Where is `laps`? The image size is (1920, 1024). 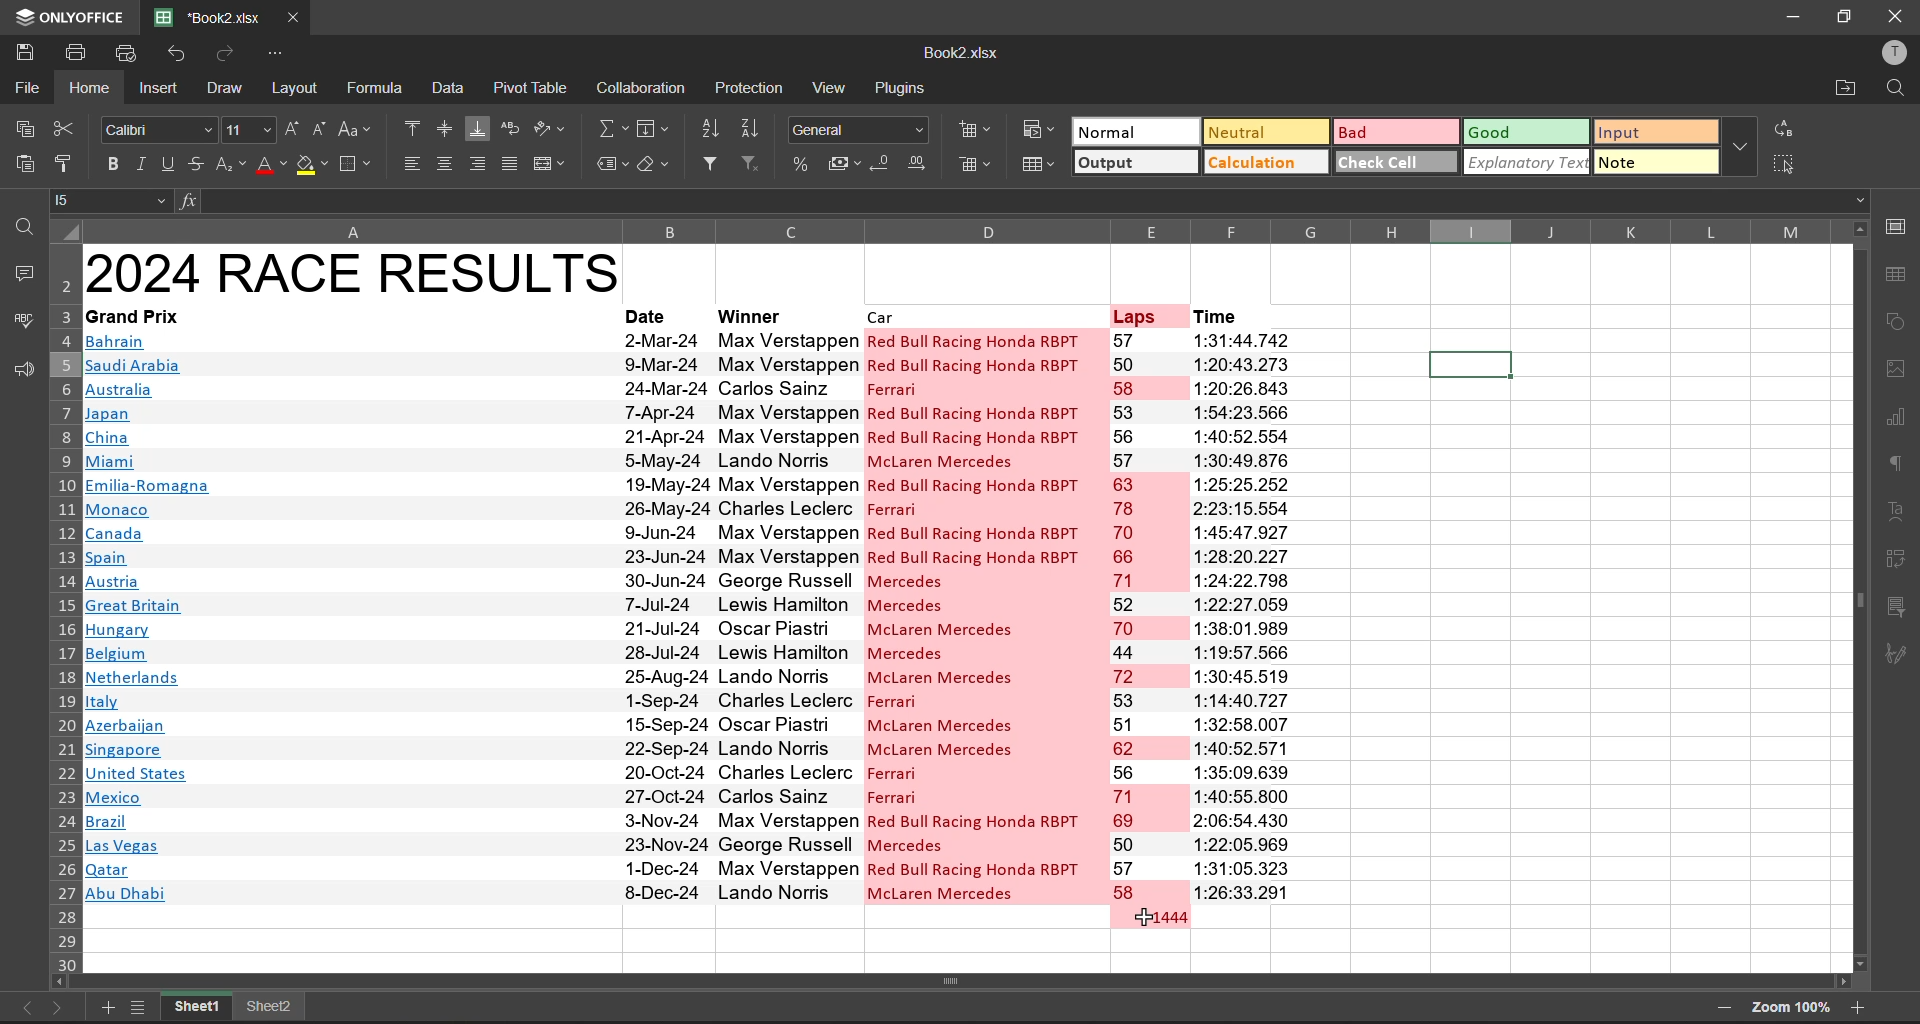 laps is located at coordinates (1139, 315).